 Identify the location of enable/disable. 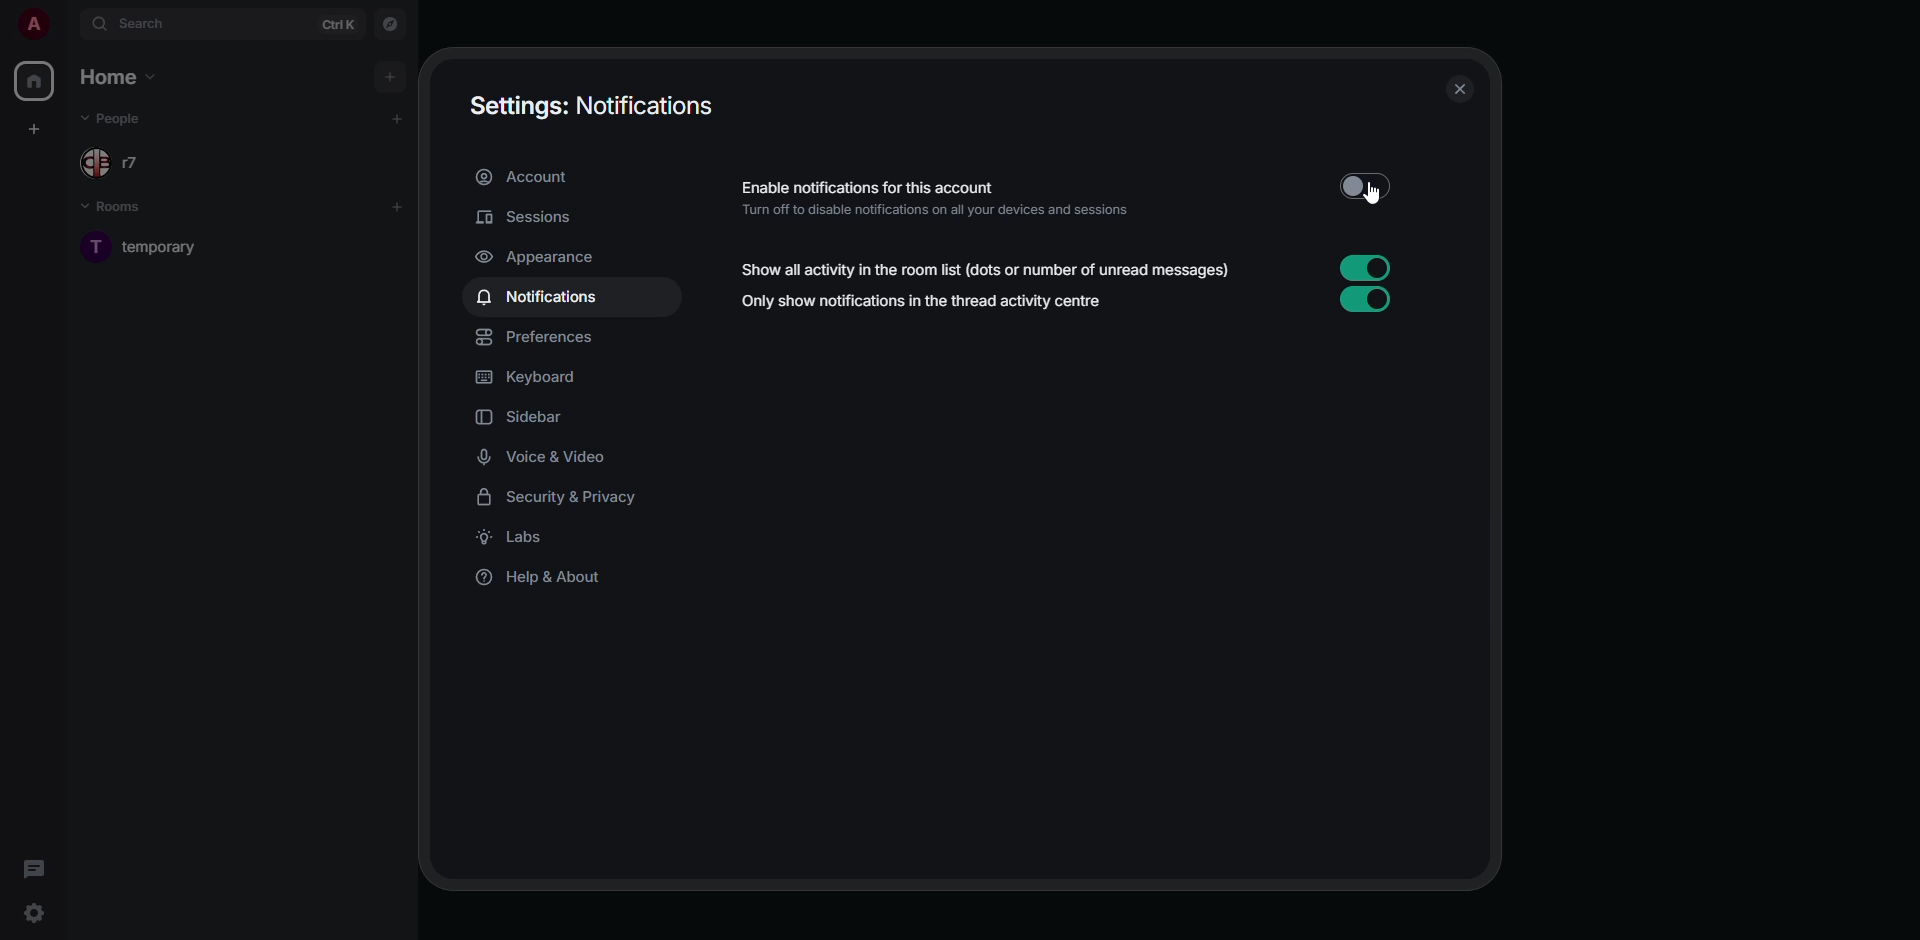
(1364, 301).